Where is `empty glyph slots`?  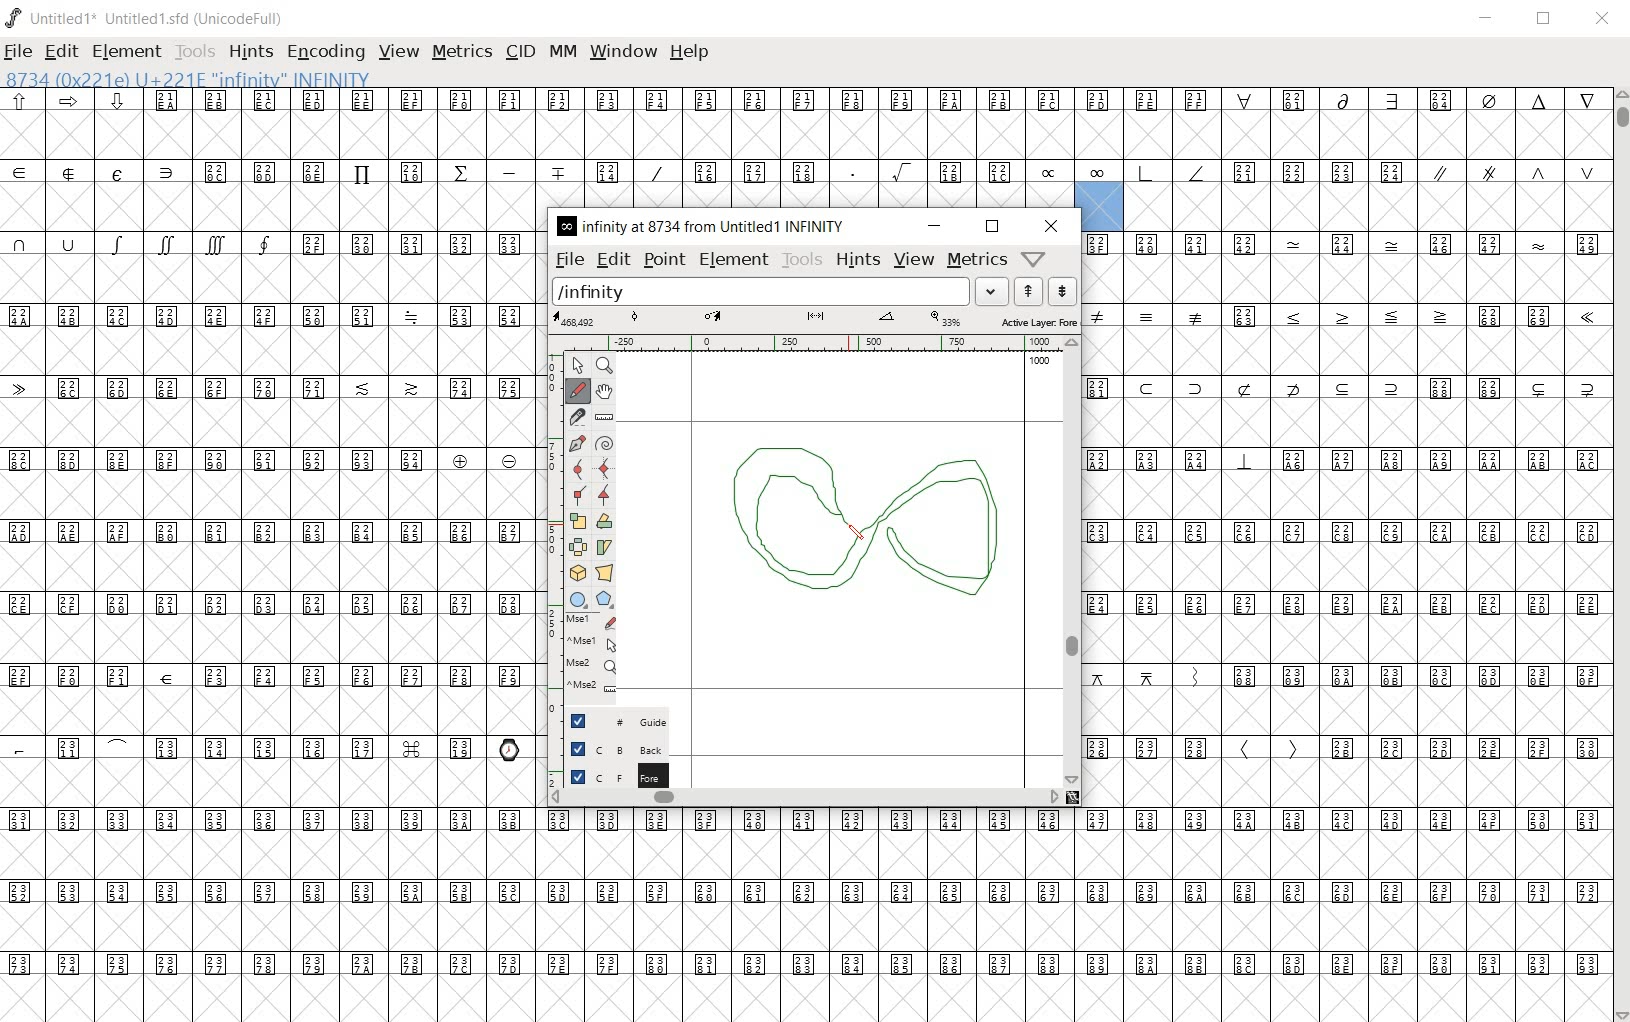
empty glyph slots is located at coordinates (1349, 494).